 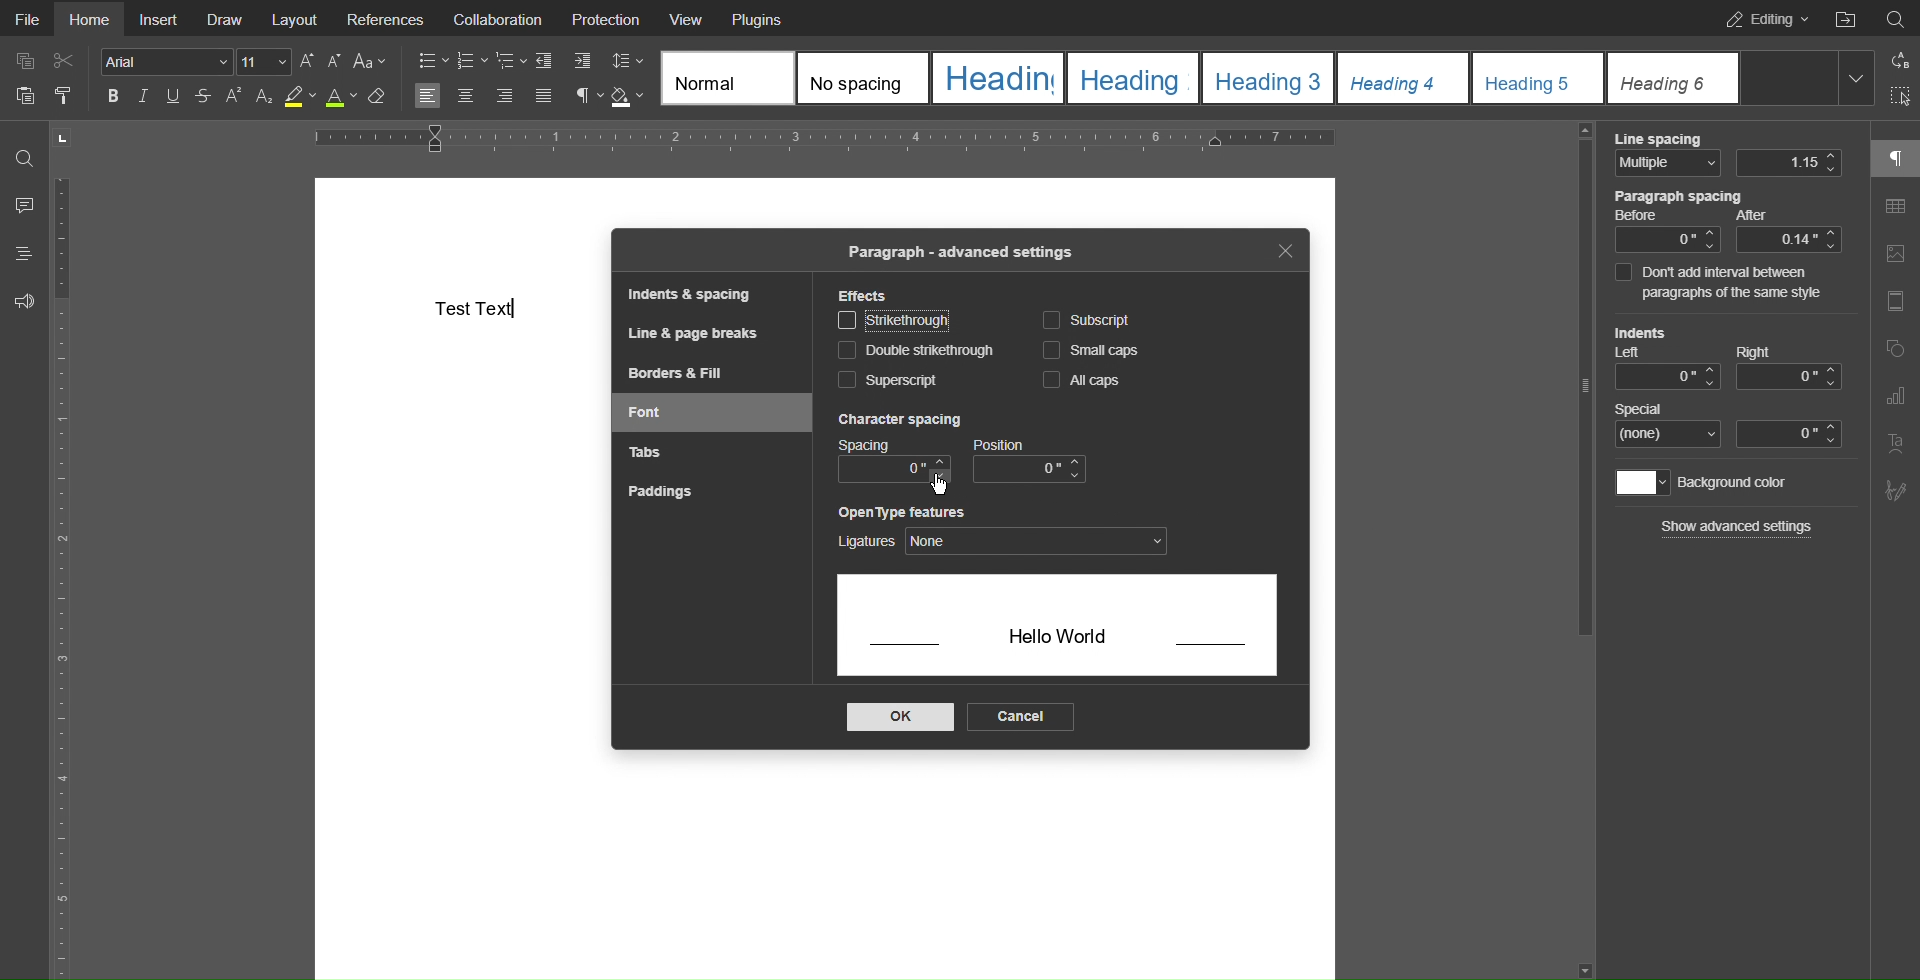 I want to click on Vertical Ruler, so click(x=70, y=572).